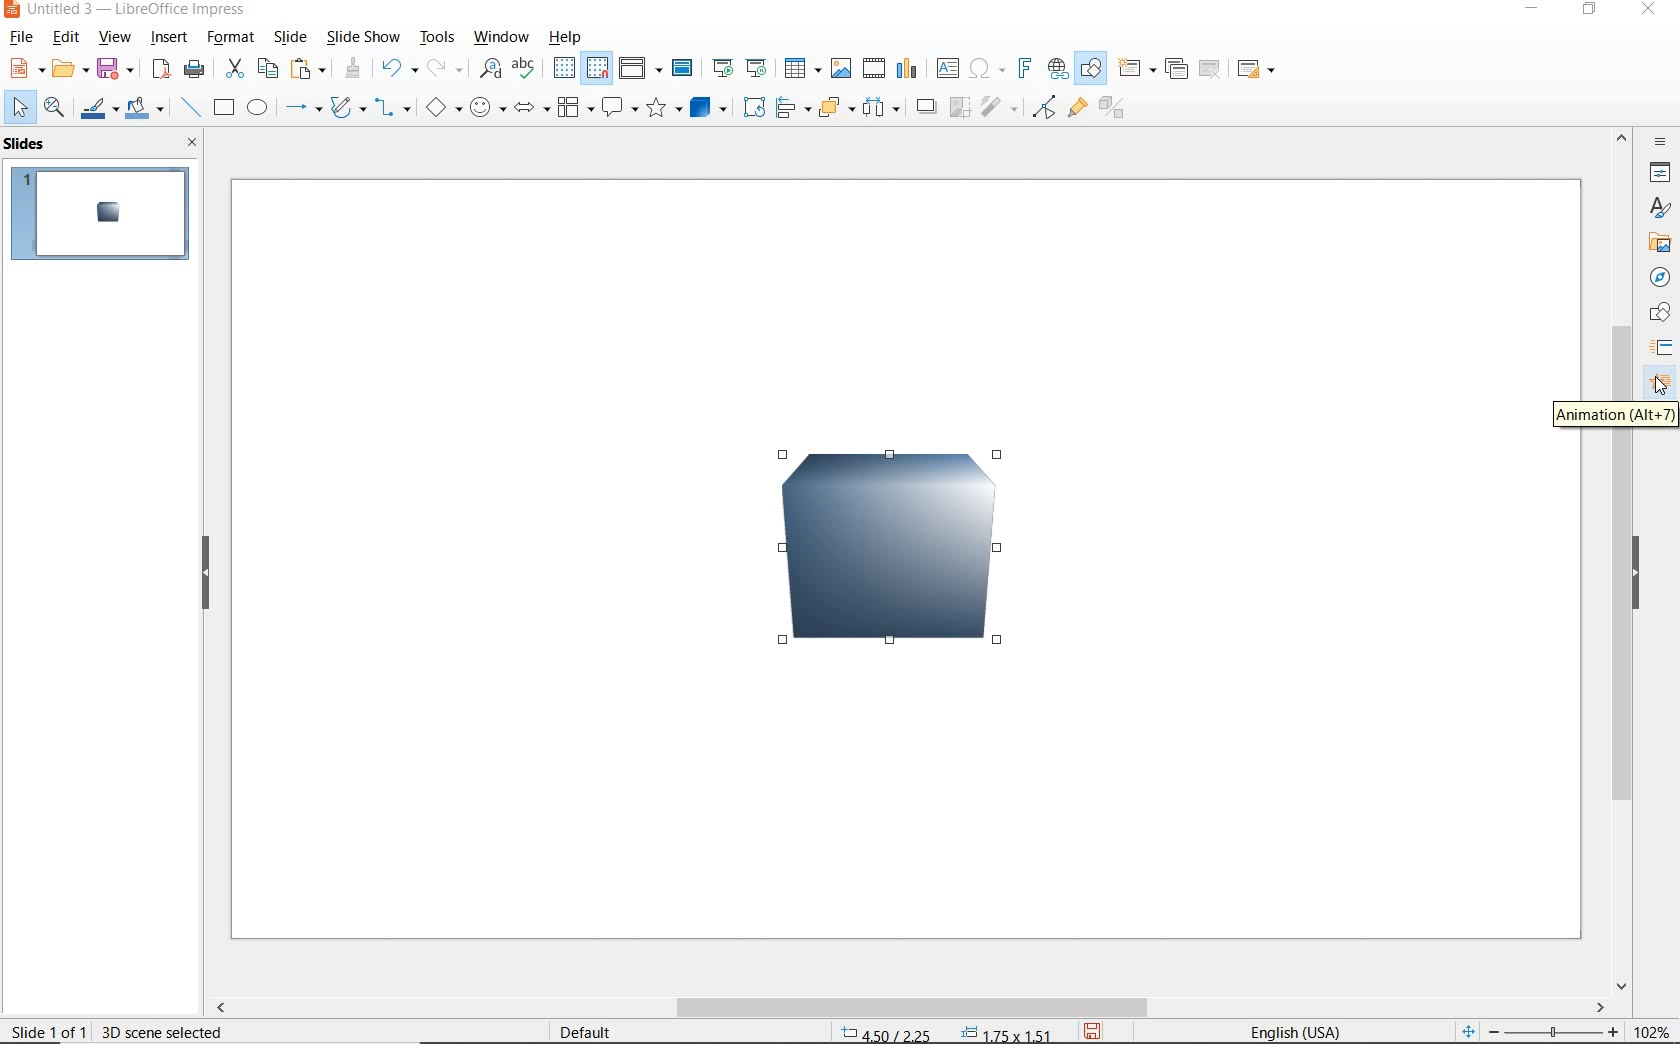 This screenshot has height=1044, width=1680. I want to click on save, so click(119, 67).